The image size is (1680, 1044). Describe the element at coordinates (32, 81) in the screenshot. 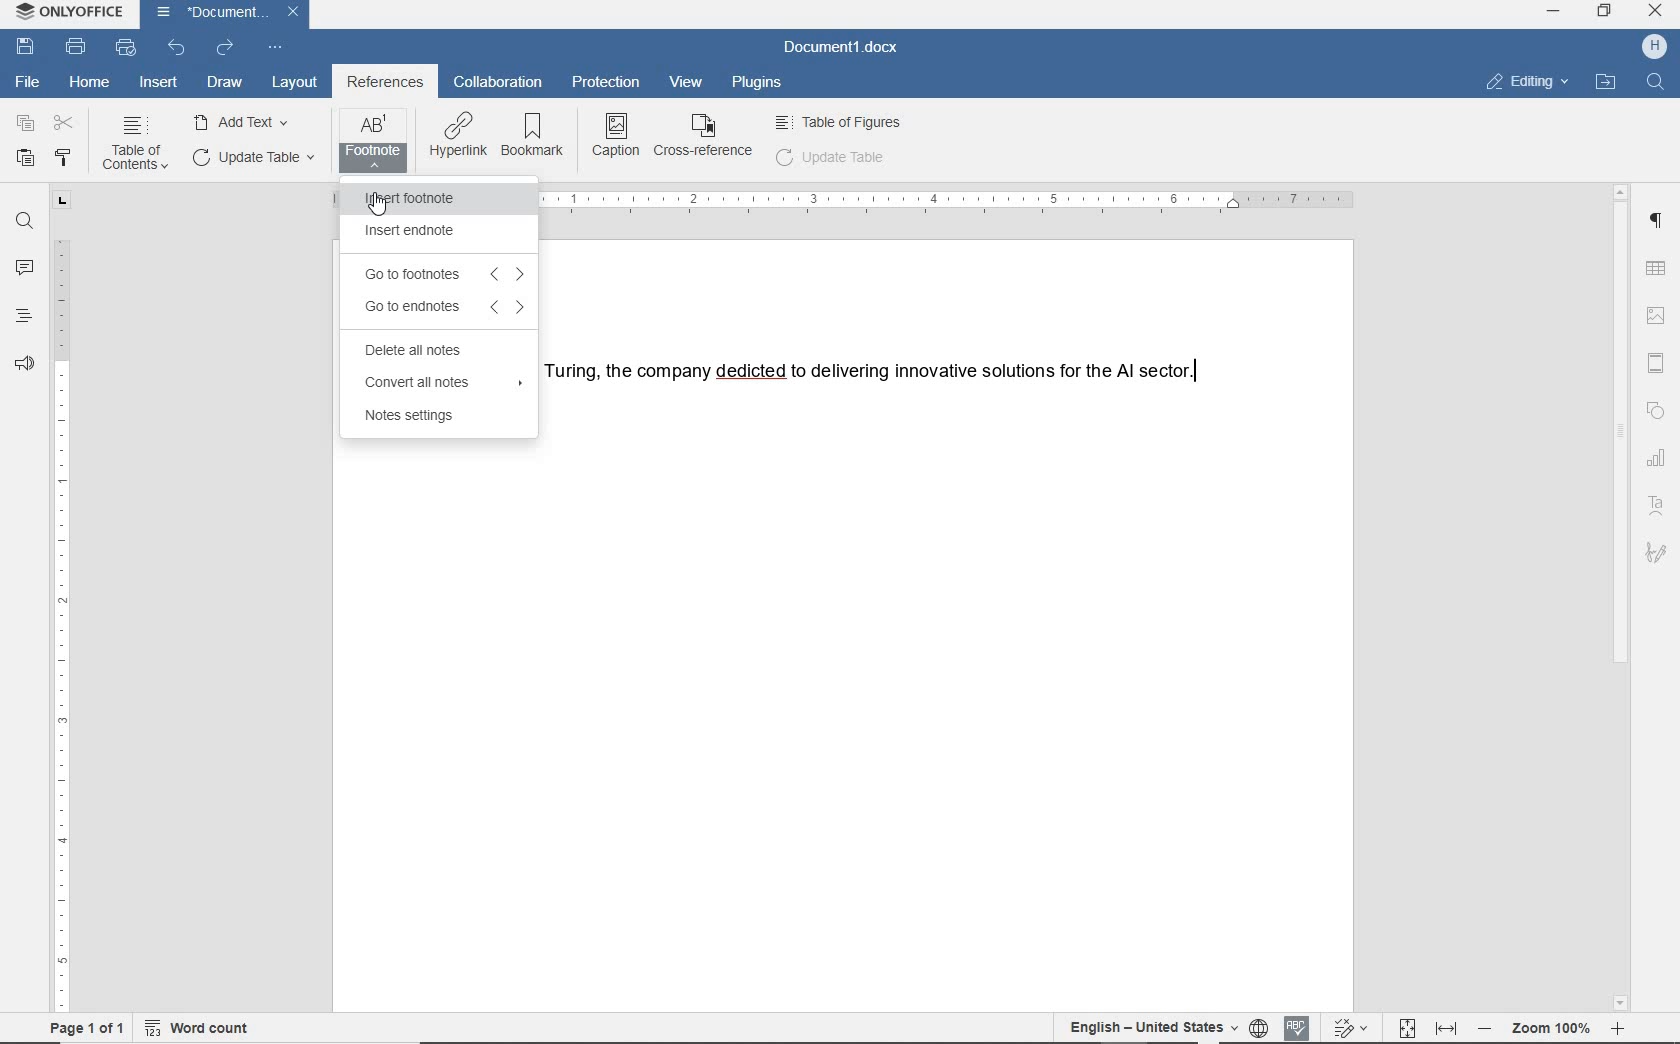

I see `file` at that location.